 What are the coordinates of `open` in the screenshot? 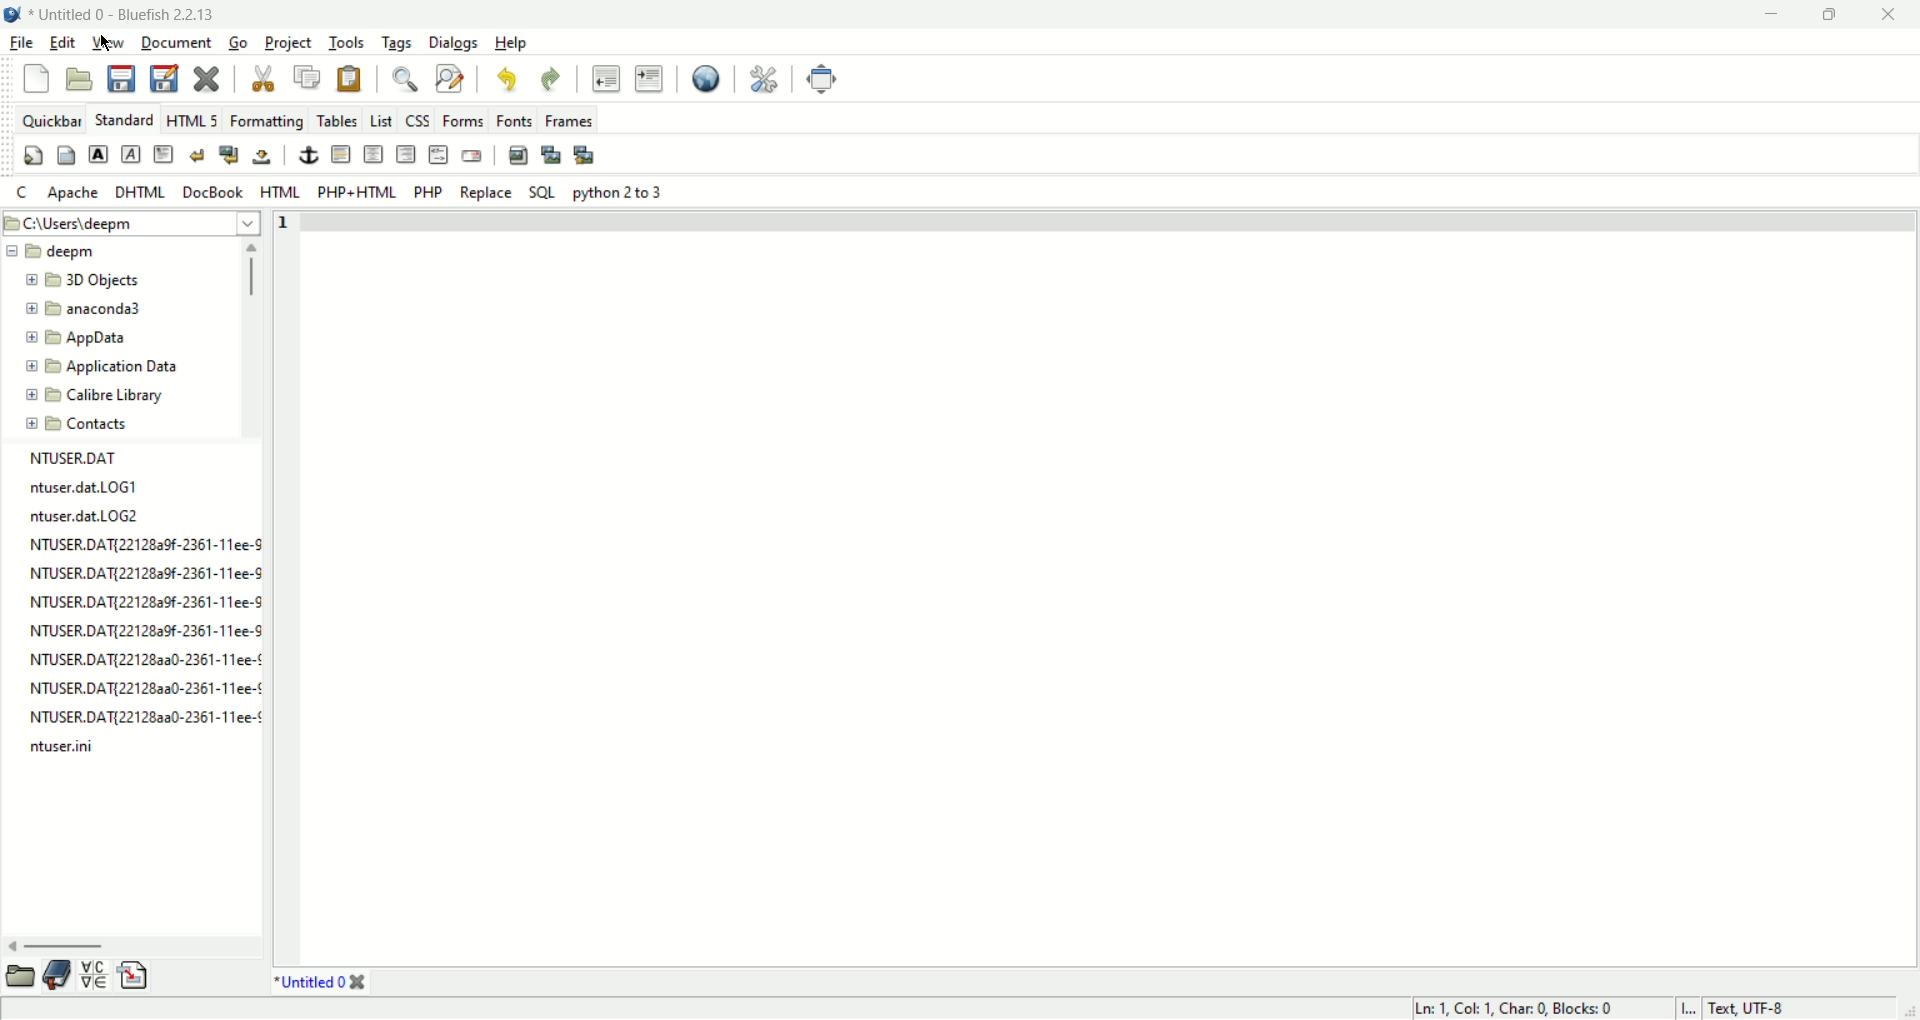 It's located at (82, 78).